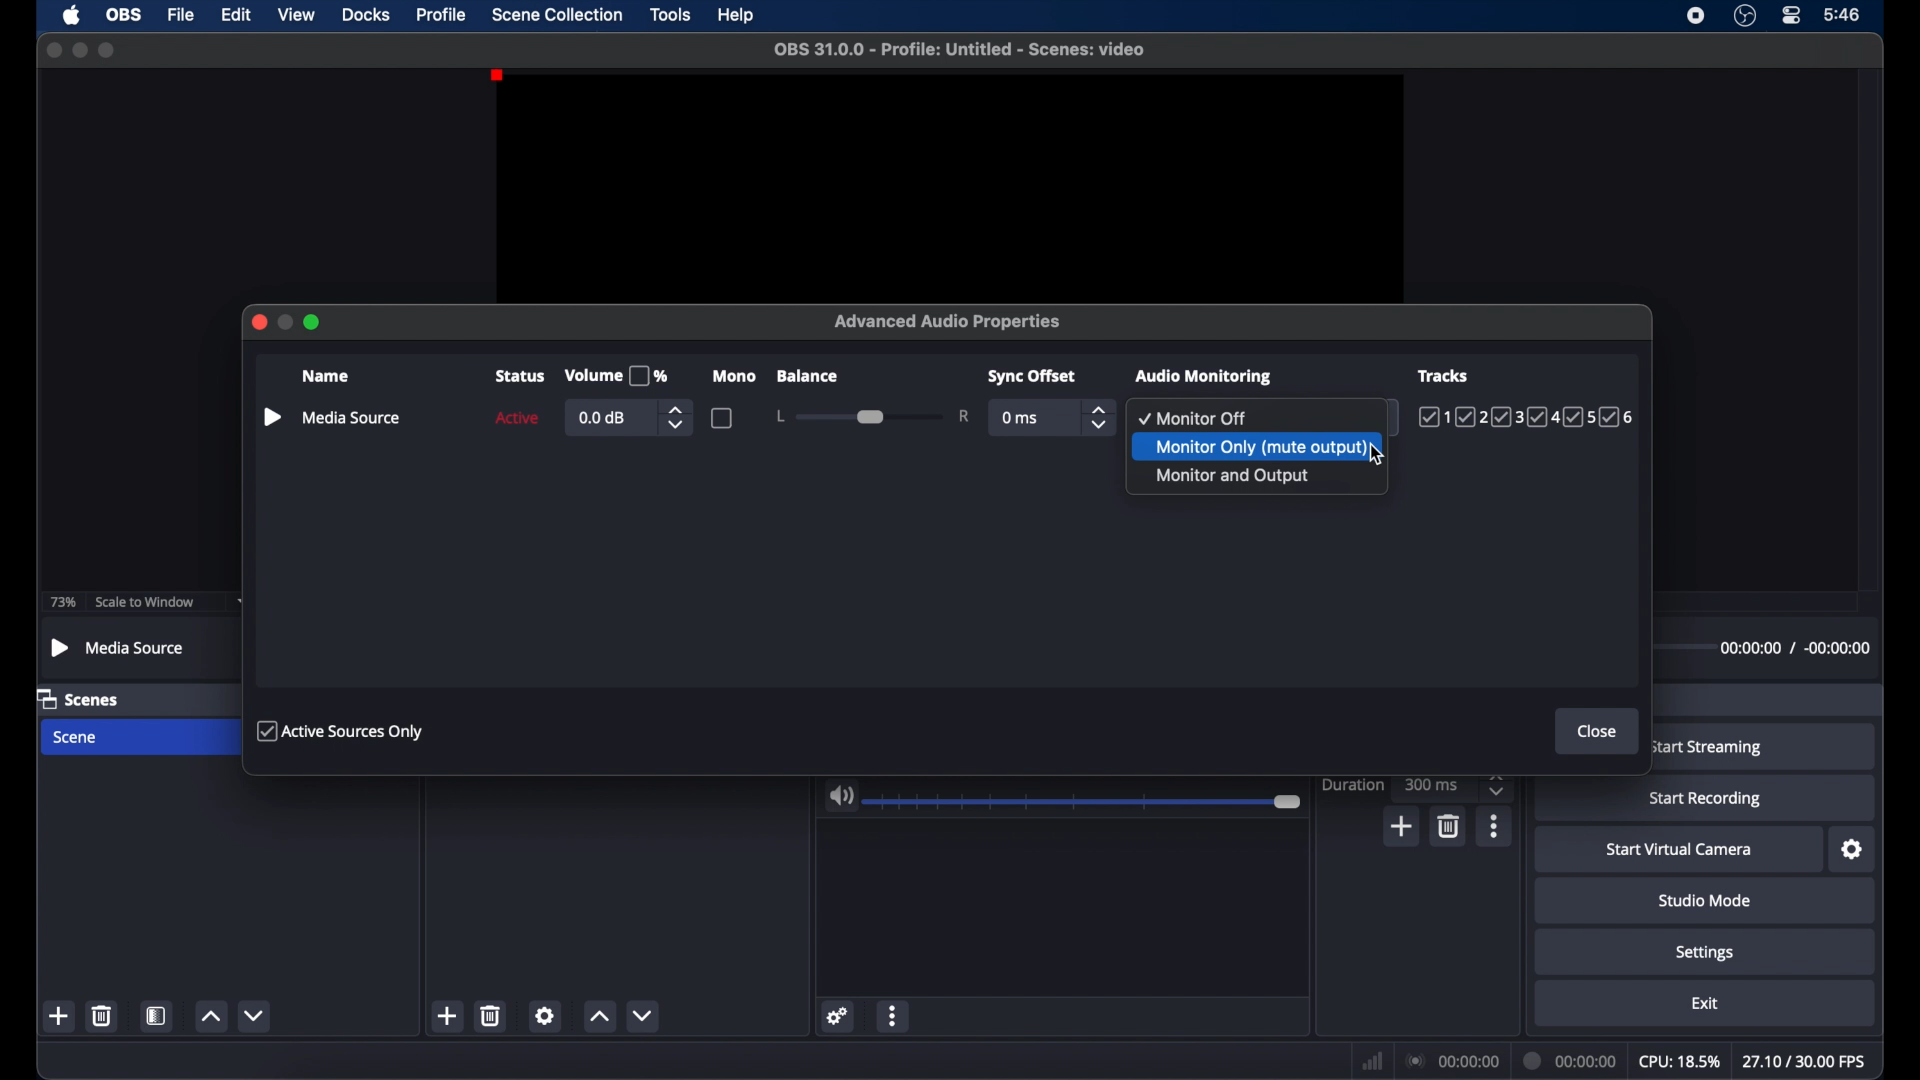 The width and height of the screenshot is (1920, 1080). What do you see at coordinates (1256, 446) in the screenshot?
I see `monitor only (mute output)` at bounding box center [1256, 446].